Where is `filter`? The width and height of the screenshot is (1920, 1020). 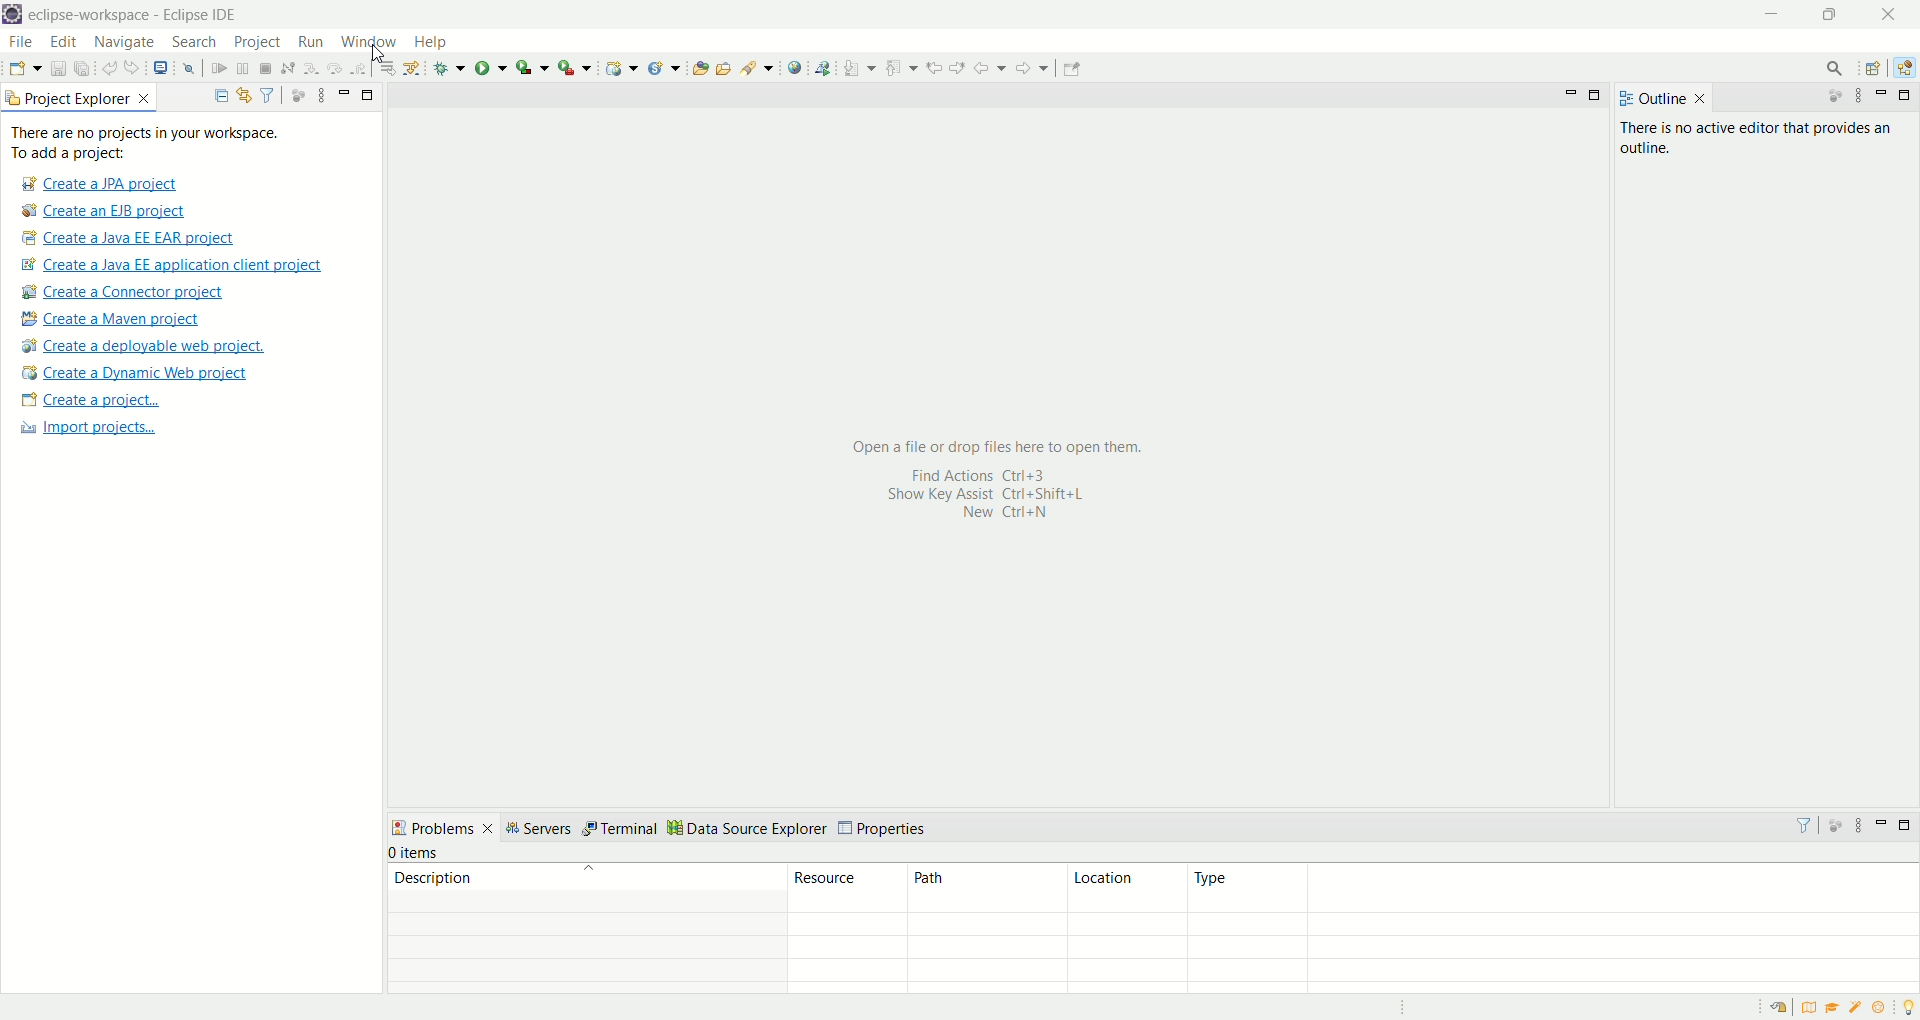 filter is located at coordinates (267, 94).